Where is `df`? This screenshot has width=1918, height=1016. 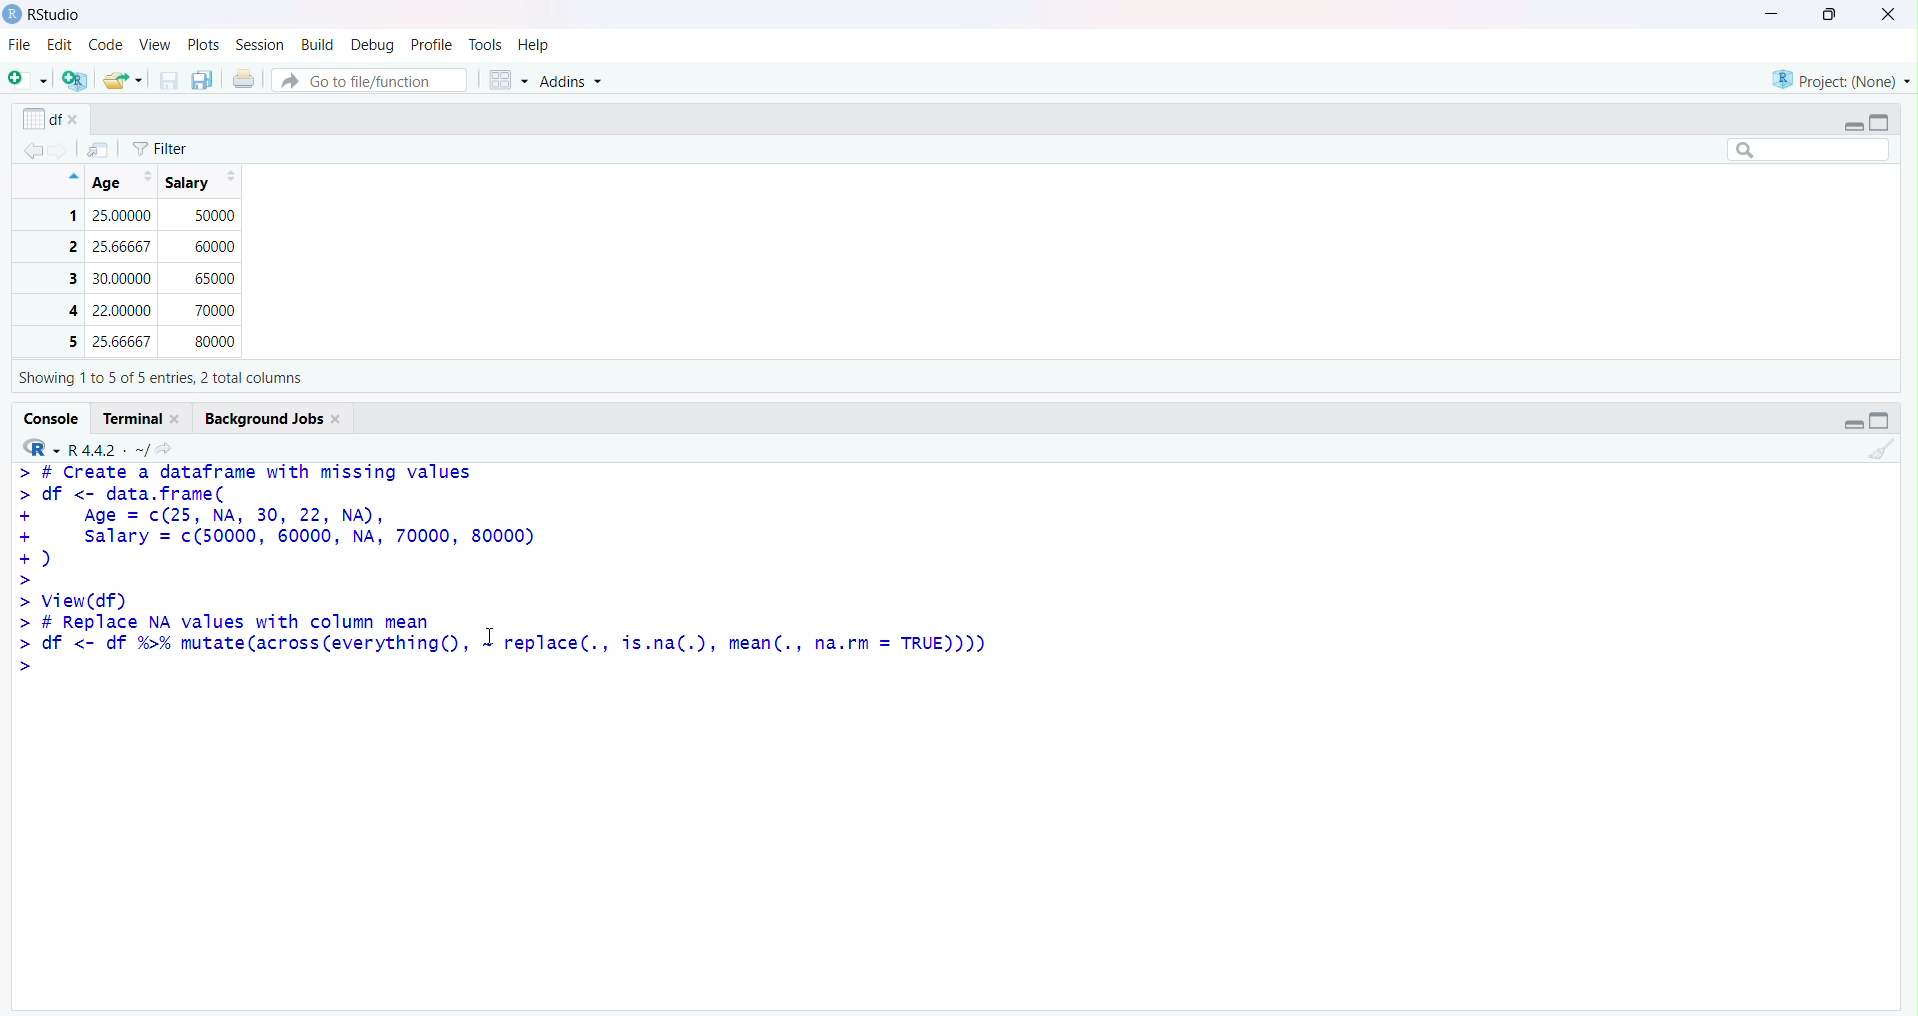 df is located at coordinates (57, 116).